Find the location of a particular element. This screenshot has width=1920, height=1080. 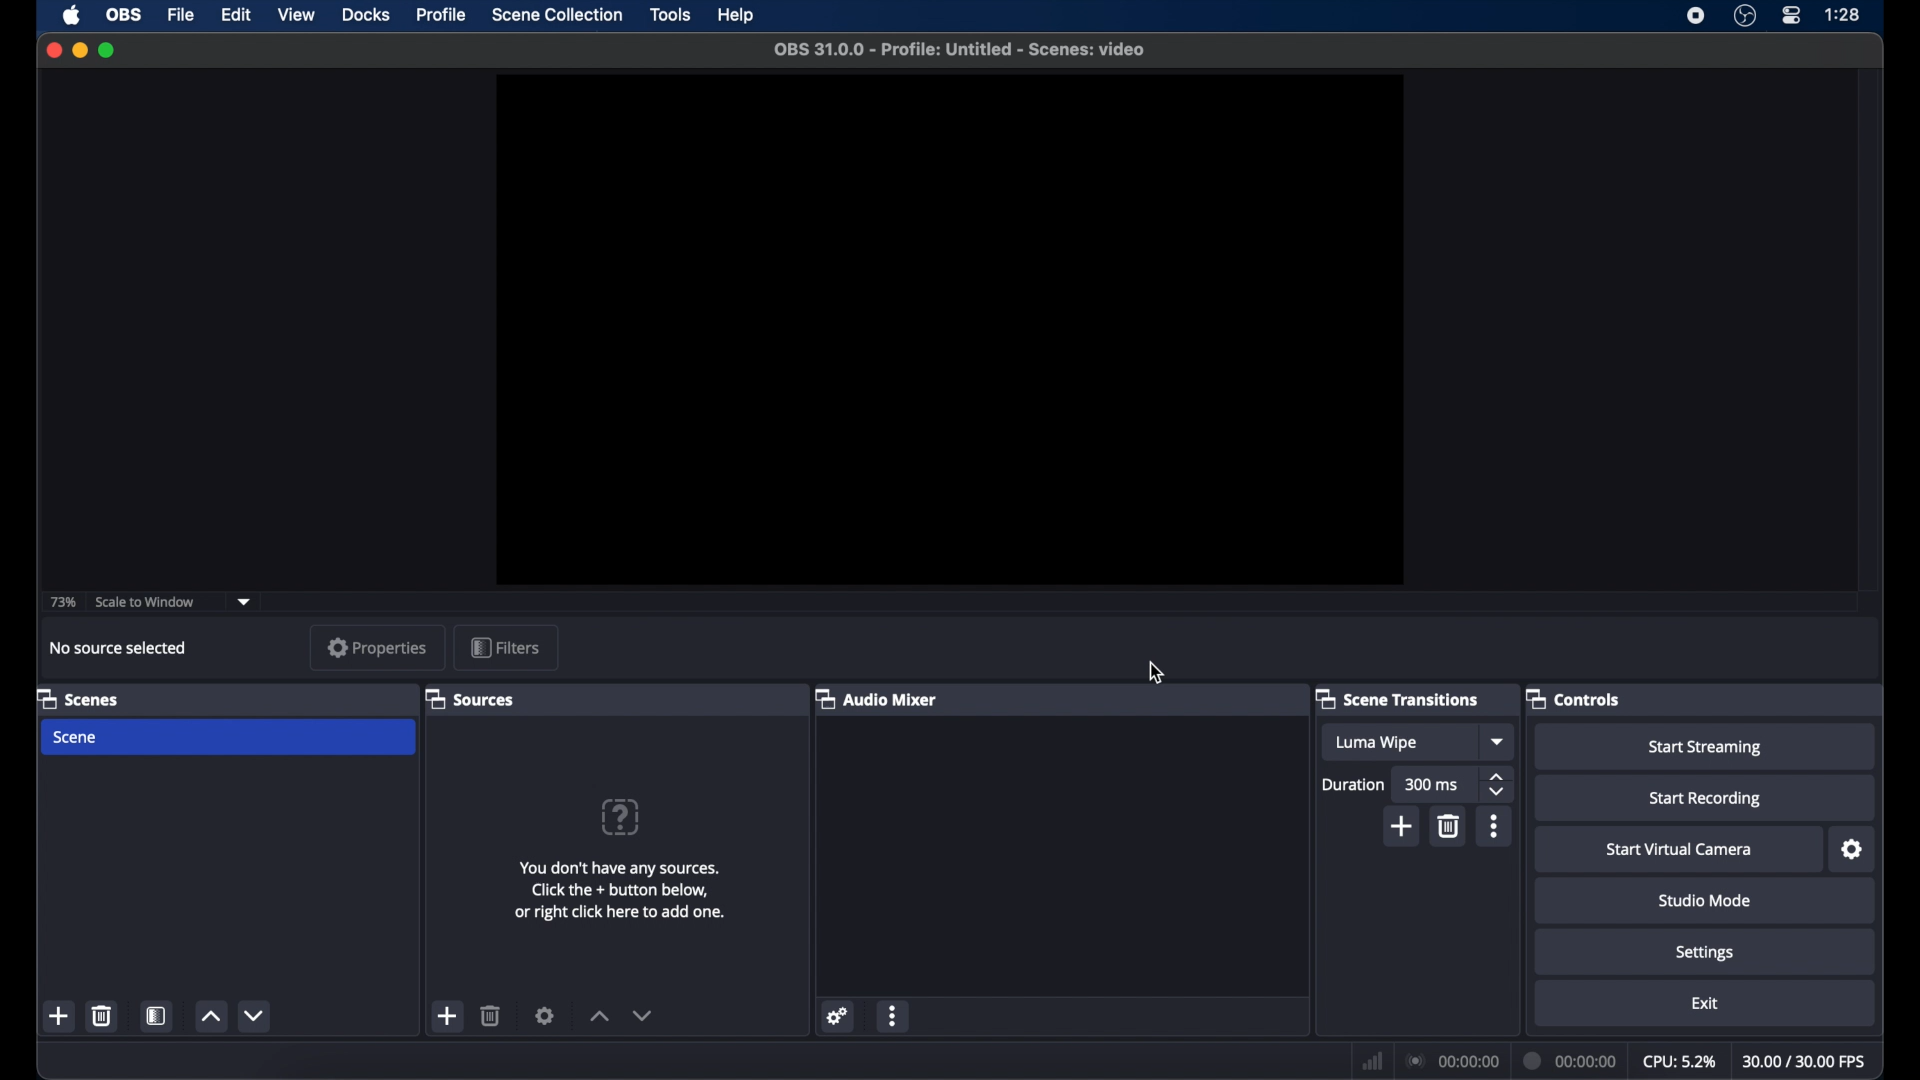

scale to window is located at coordinates (145, 602).